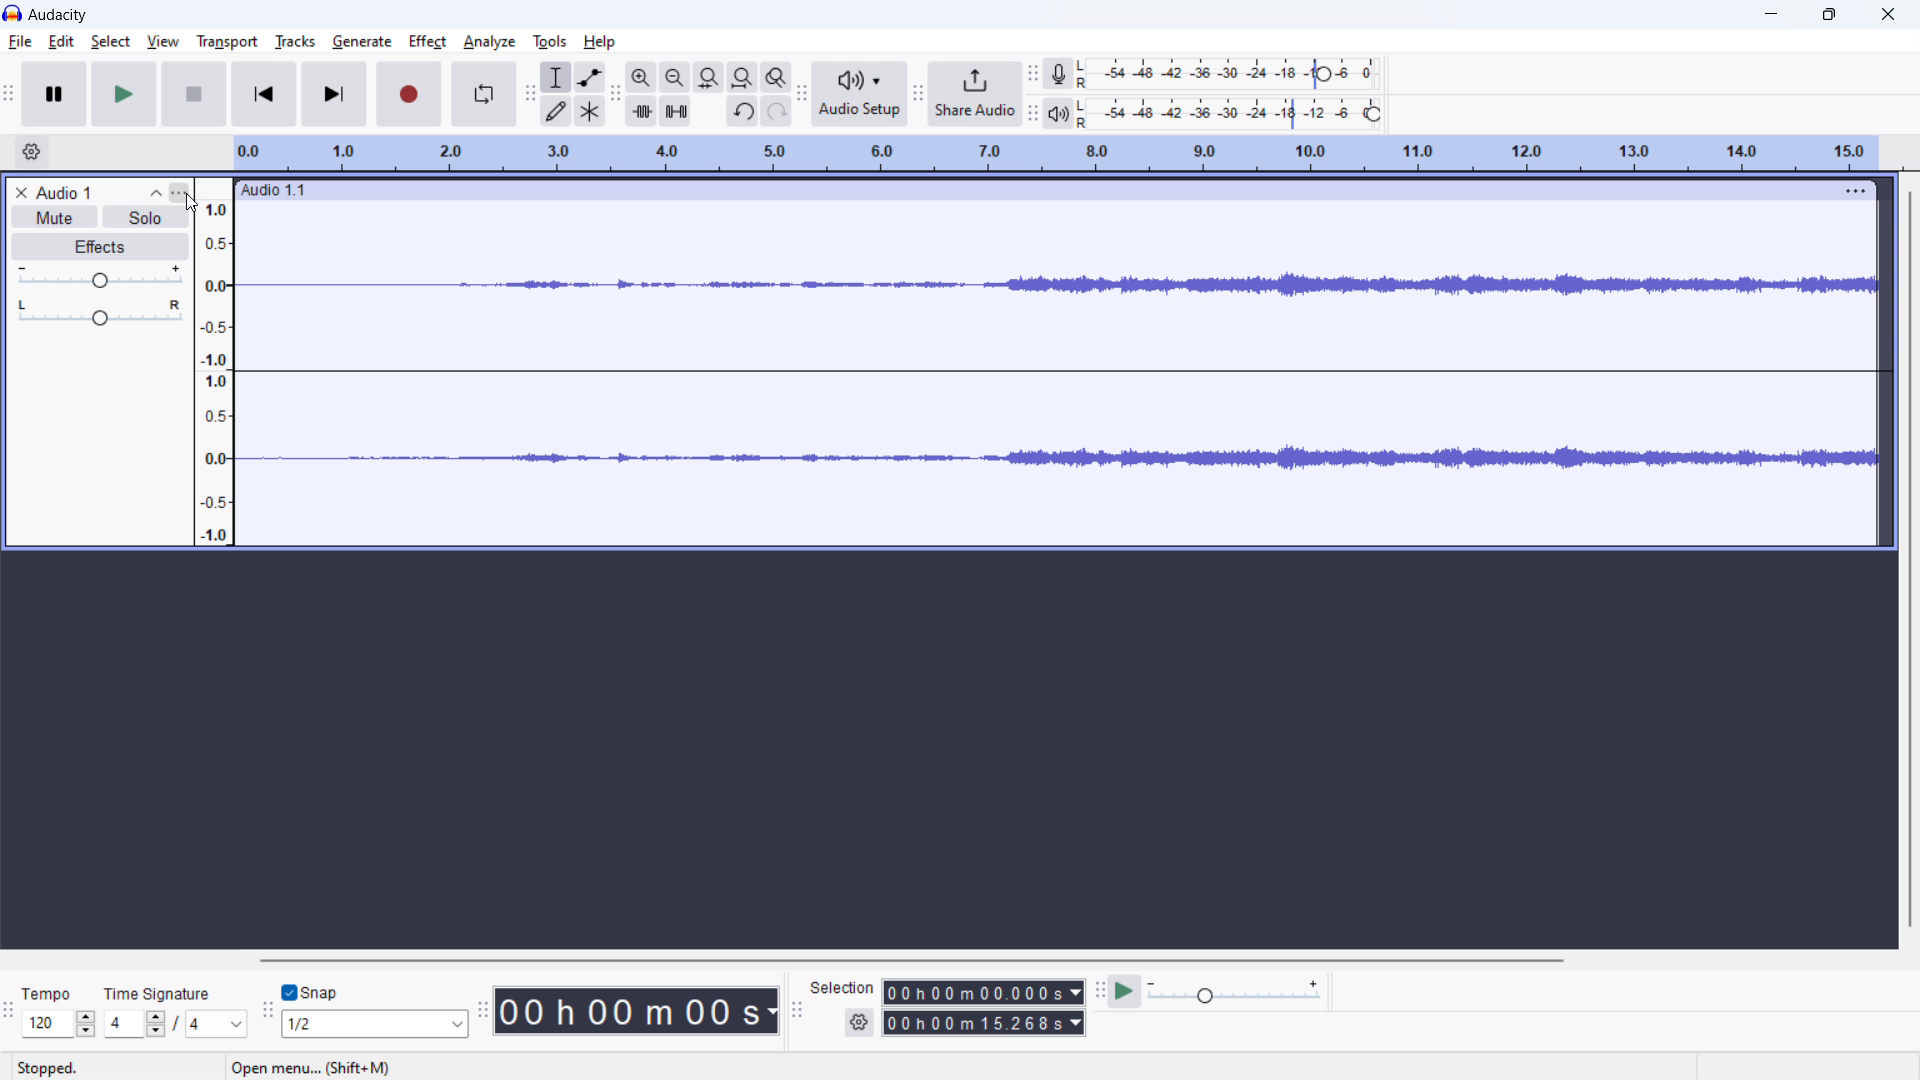 The width and height of the screenshot is (1920, 1080). I want to click on toggle zoom, so click(777, 76).